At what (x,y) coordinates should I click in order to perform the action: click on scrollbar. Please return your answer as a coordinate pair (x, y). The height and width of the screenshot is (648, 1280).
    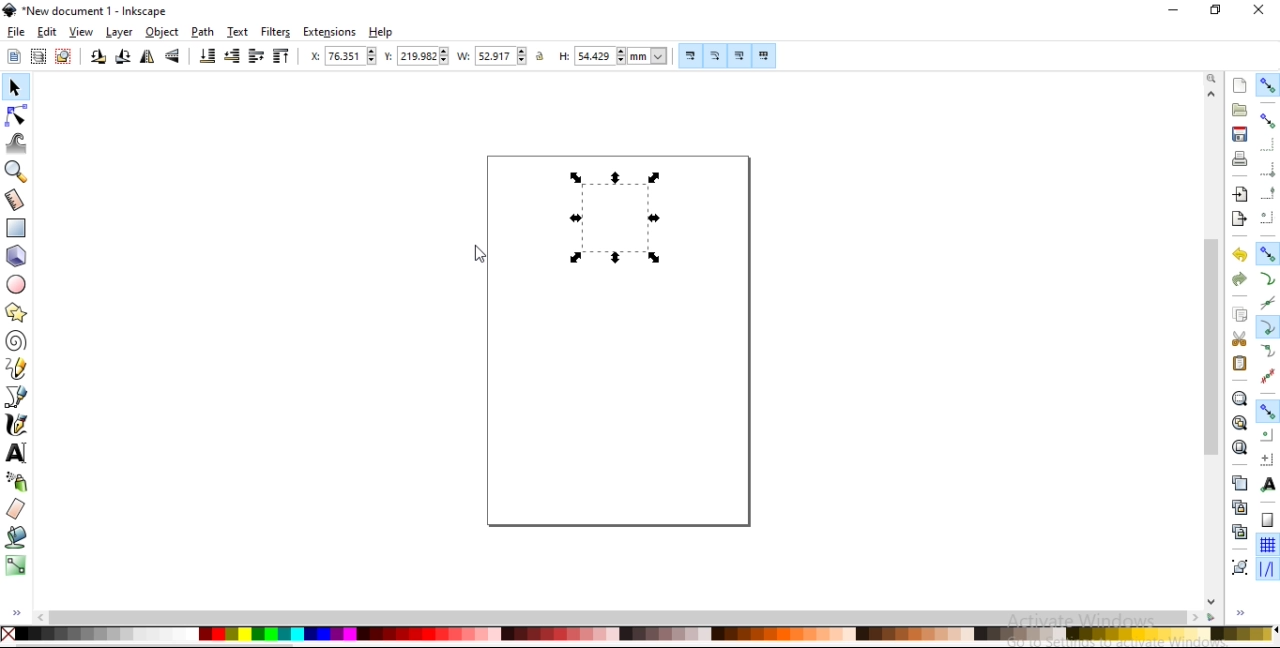
    Looking at the image, I should click on (618, 616).